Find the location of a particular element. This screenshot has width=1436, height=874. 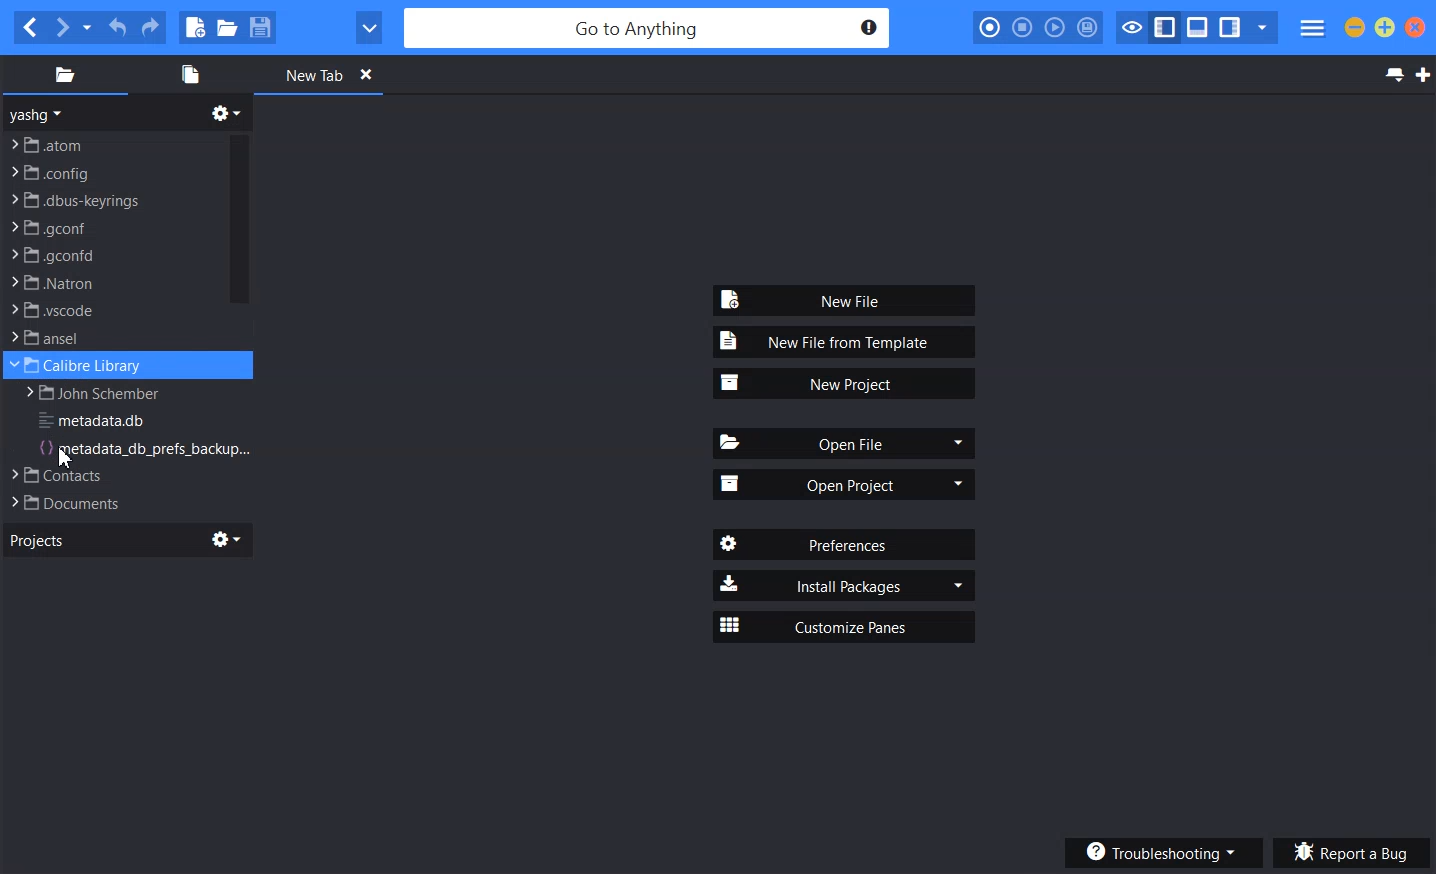

Open Project is located at coordinates (845, 483).